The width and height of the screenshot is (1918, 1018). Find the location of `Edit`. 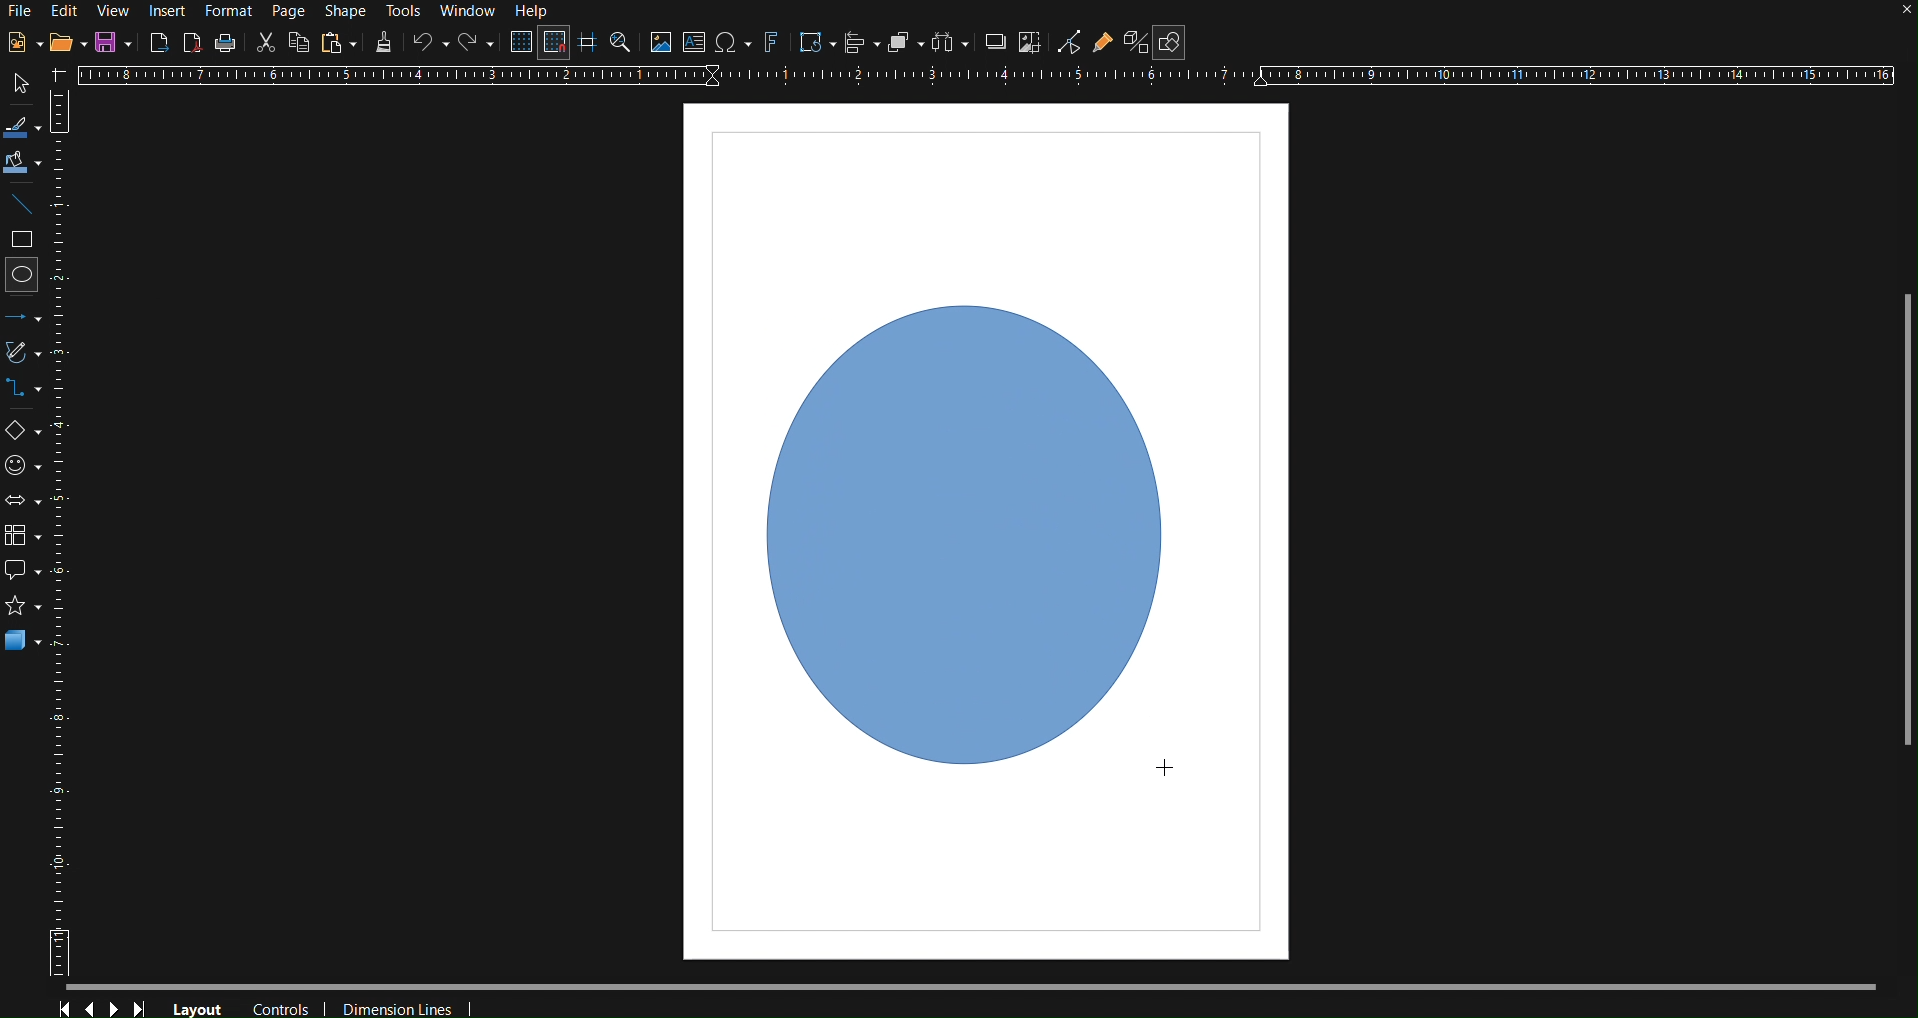

Edit is located at coordinates (65, 10).